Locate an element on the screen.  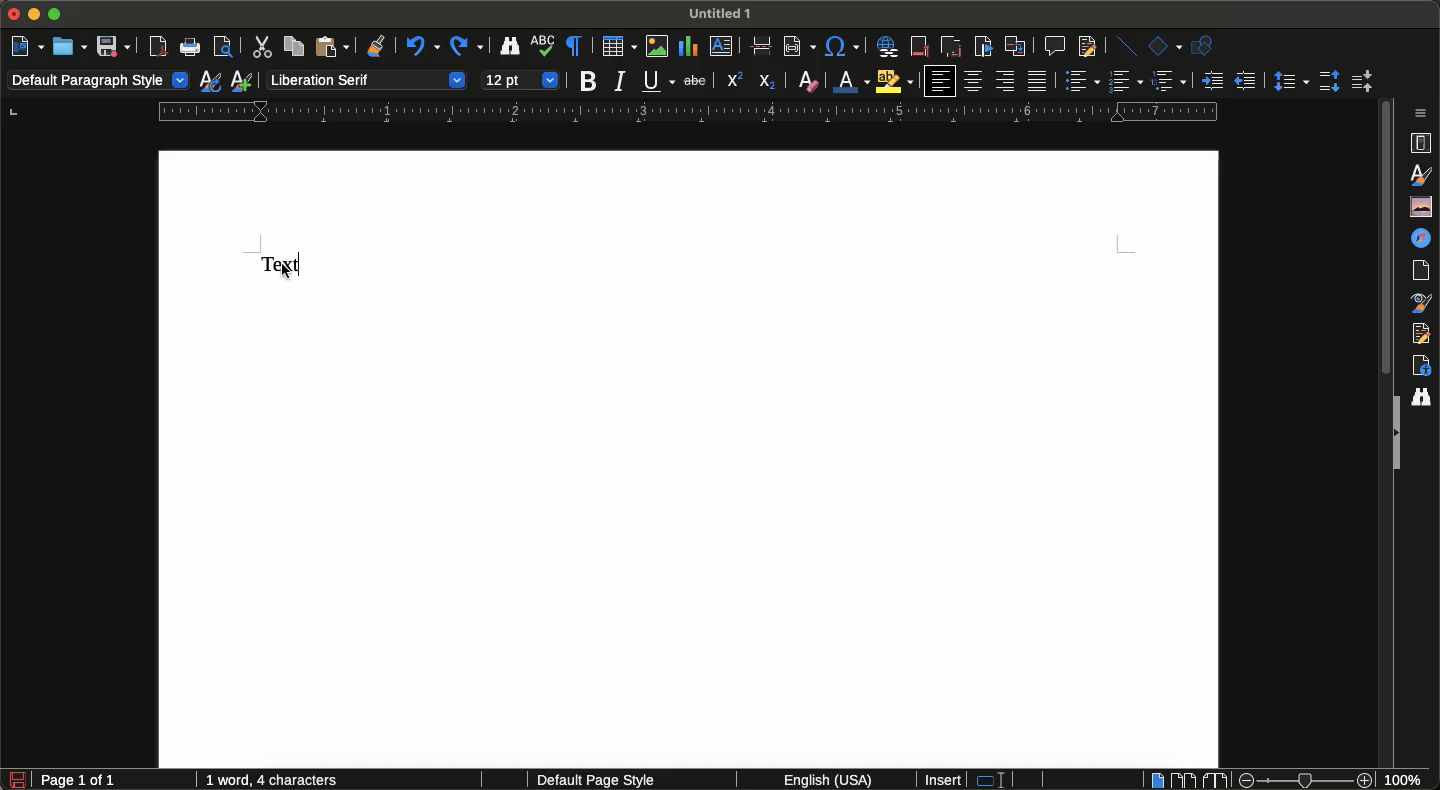
Toggle formatting marks is located at coordinates (576, 46).